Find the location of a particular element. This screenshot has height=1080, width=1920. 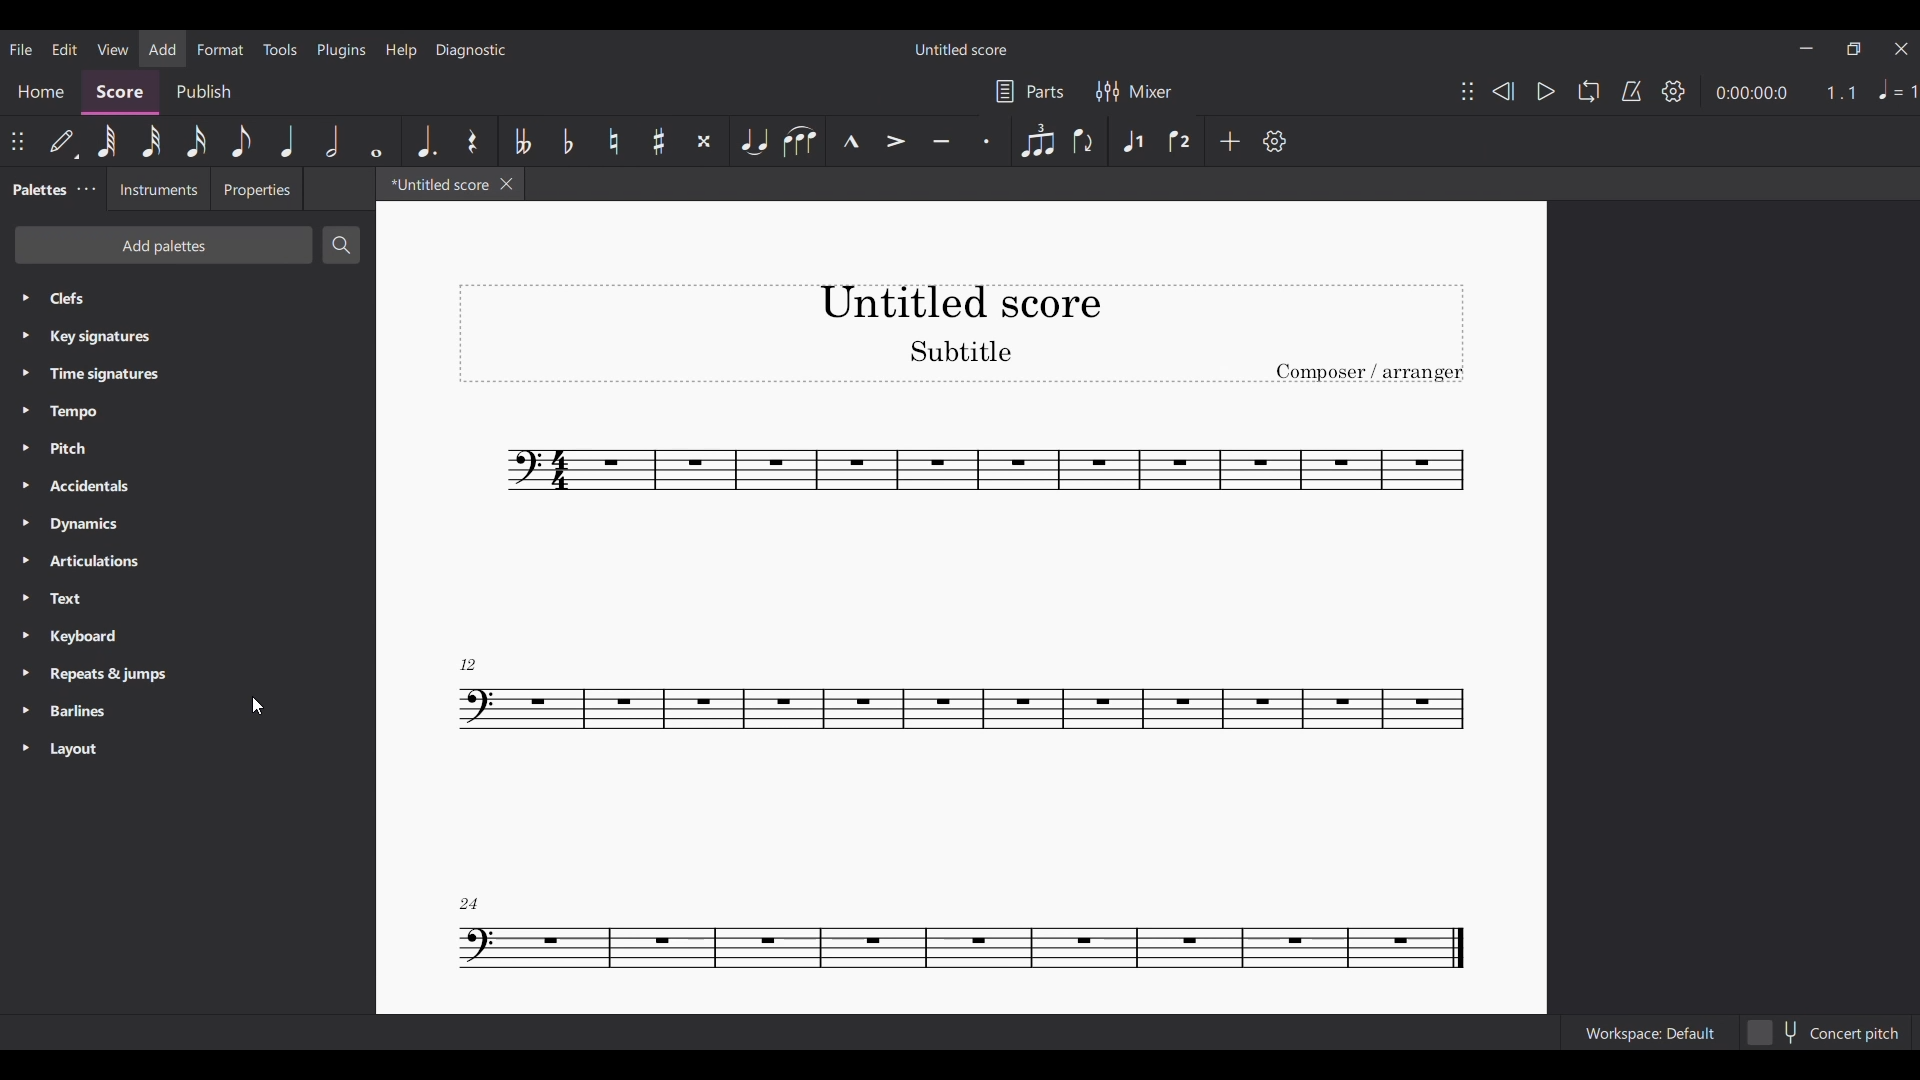

Pitch is located at coordinates (57, 448).